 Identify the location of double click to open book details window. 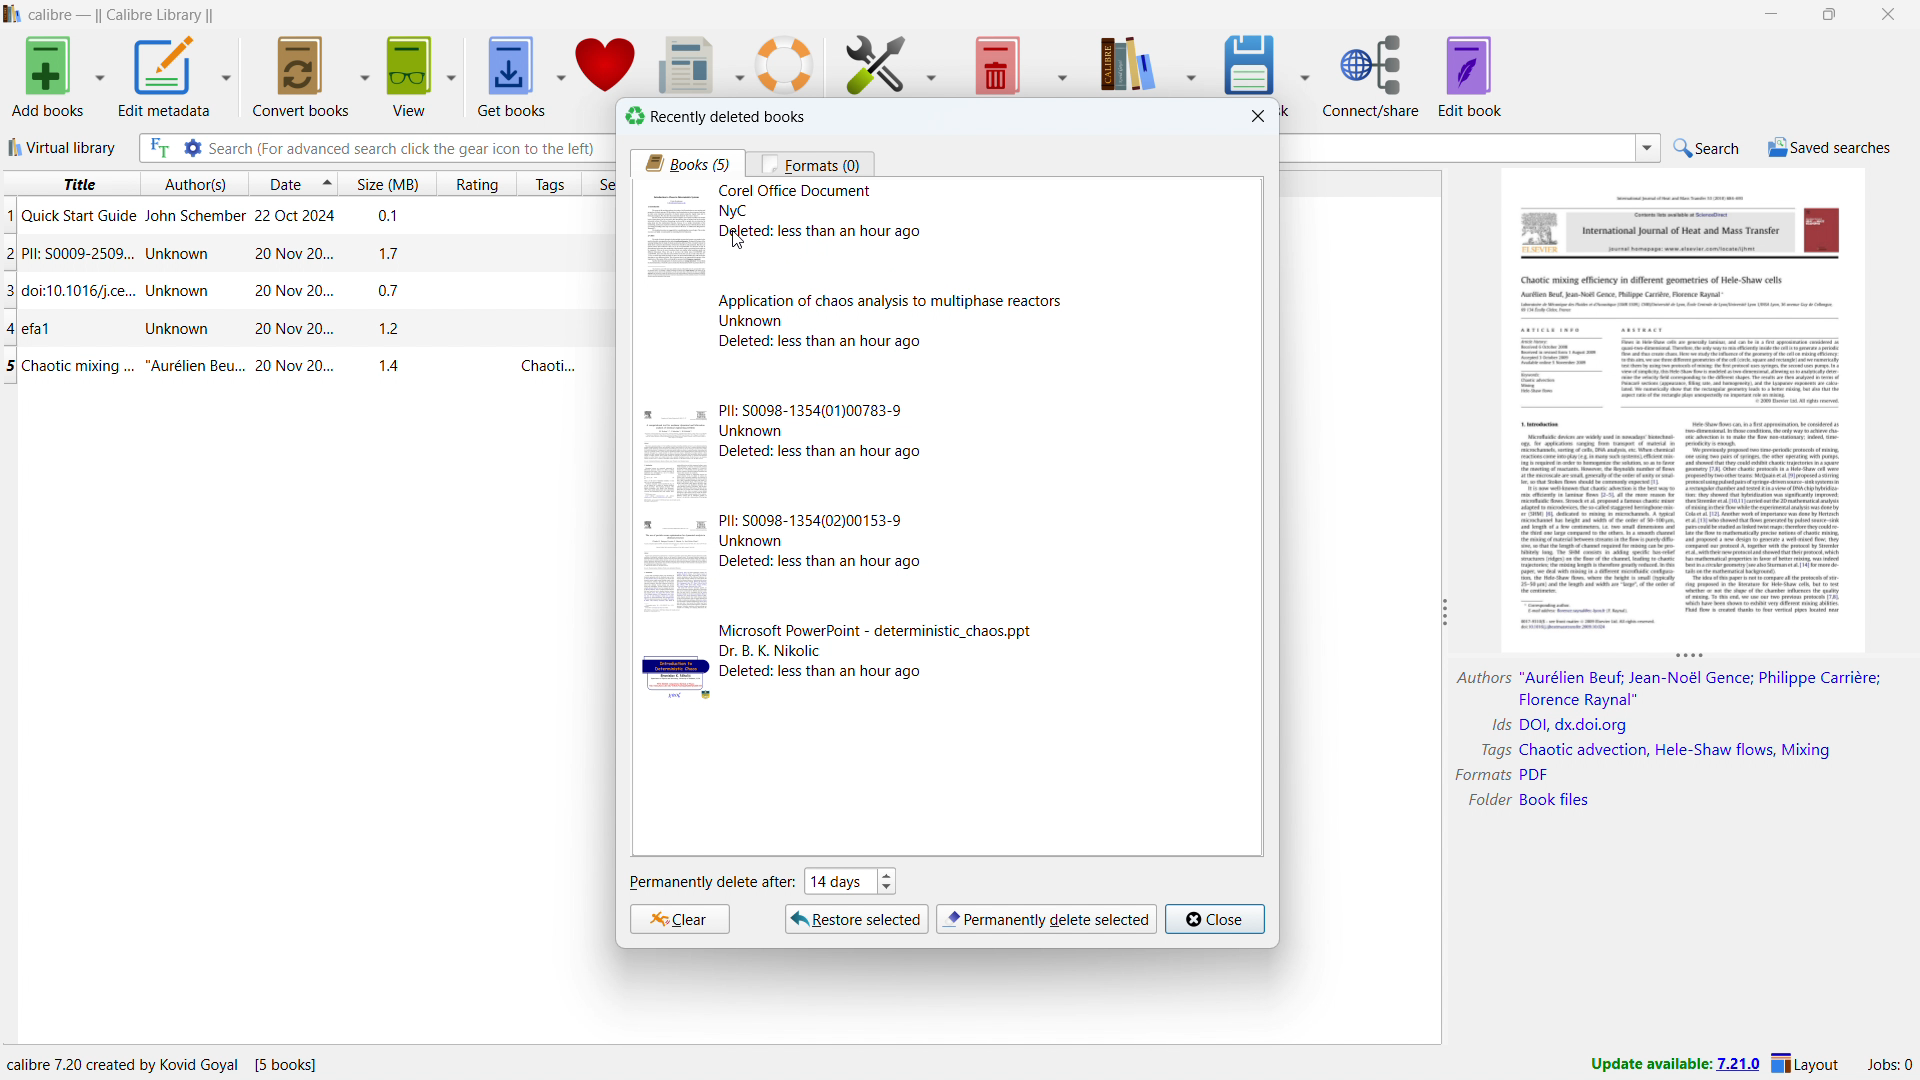
(1686, 407).